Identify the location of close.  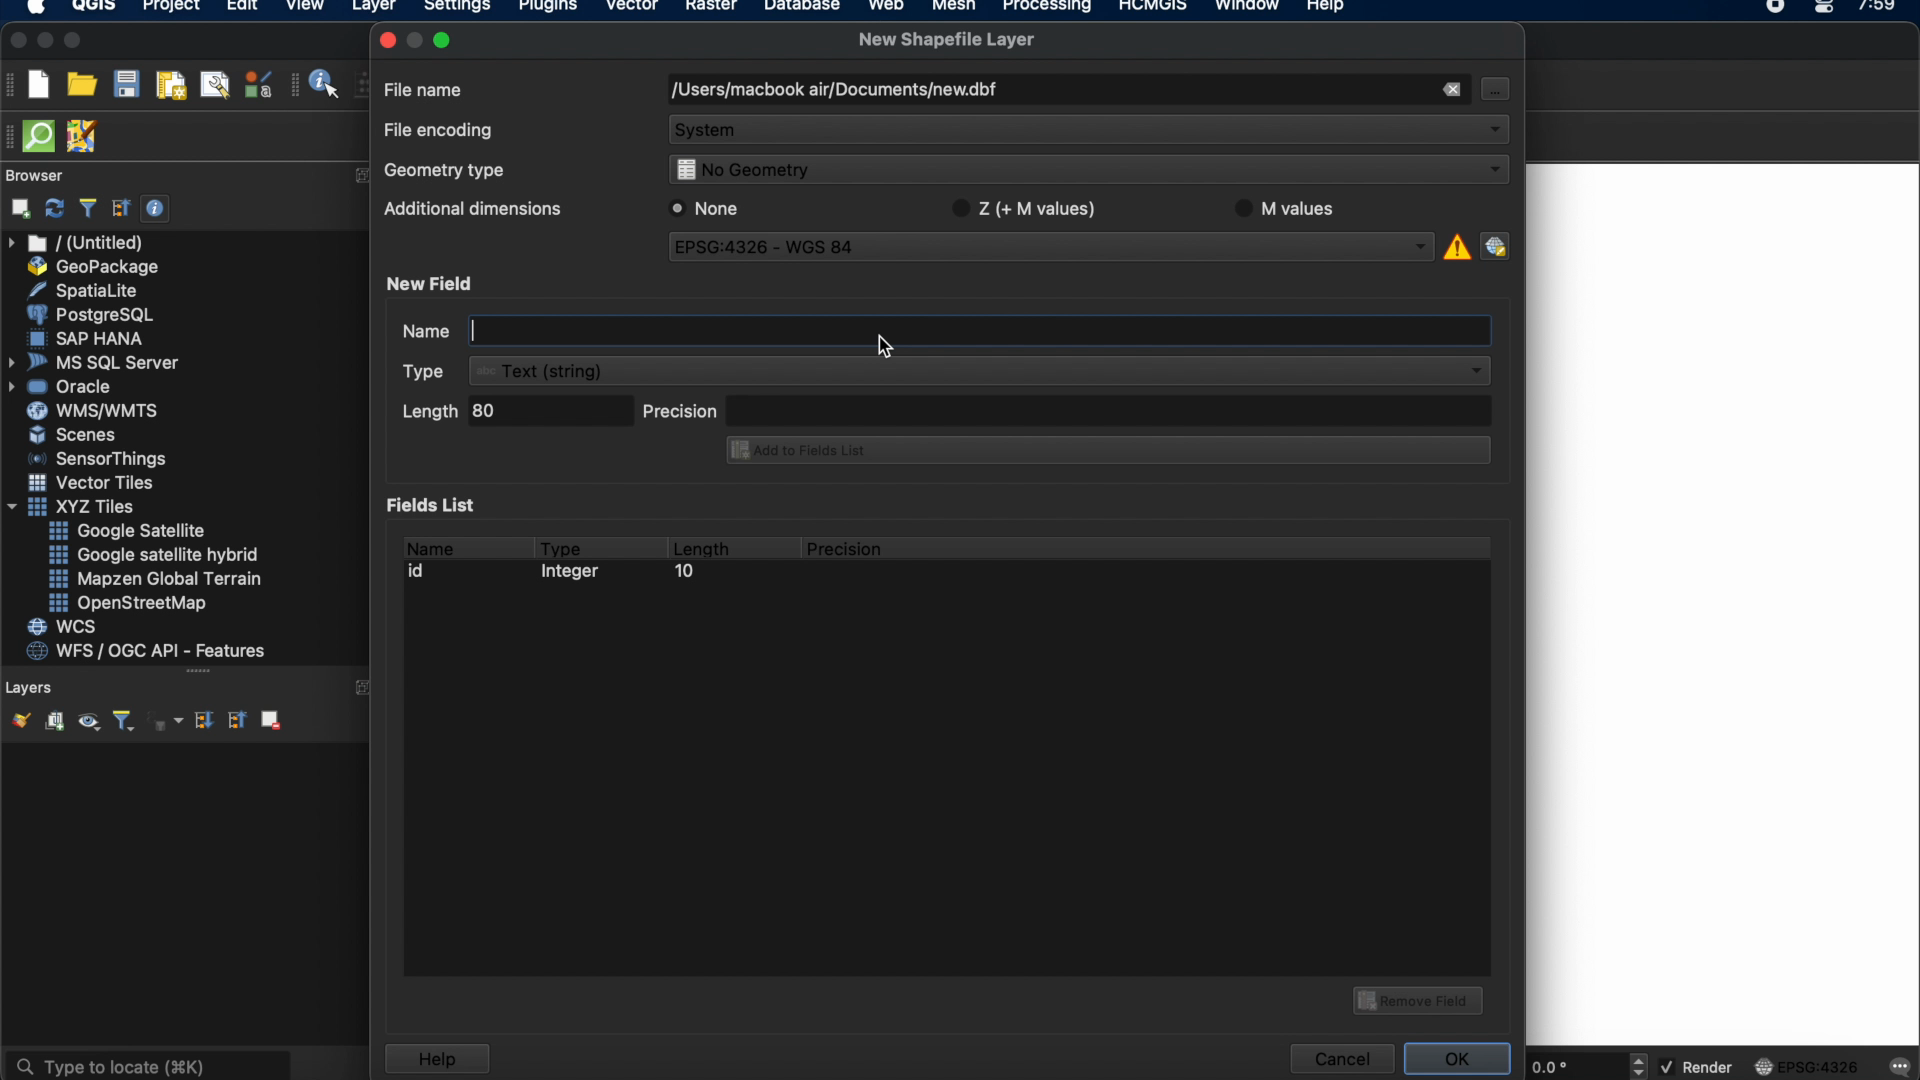
(16, 41).